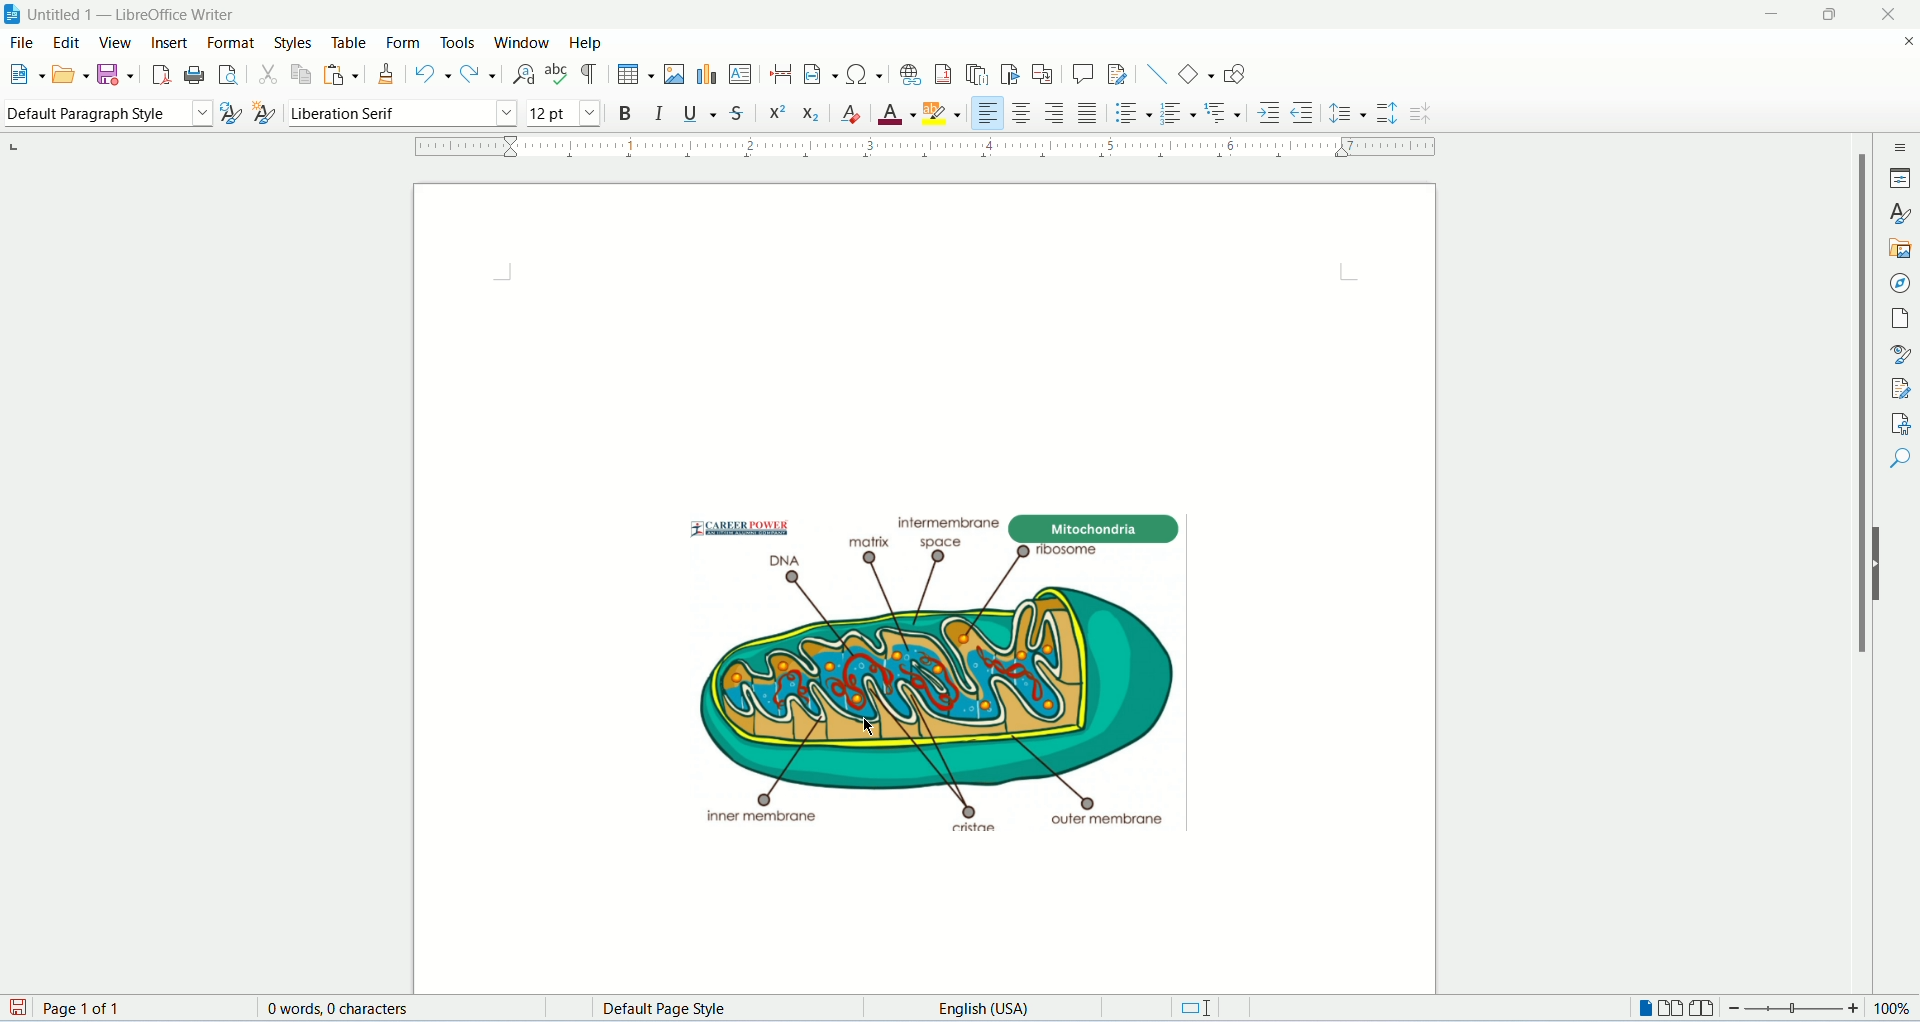  Describe the element at coordinates (229, 75) in the screenshot. I see `print preview` at that location.